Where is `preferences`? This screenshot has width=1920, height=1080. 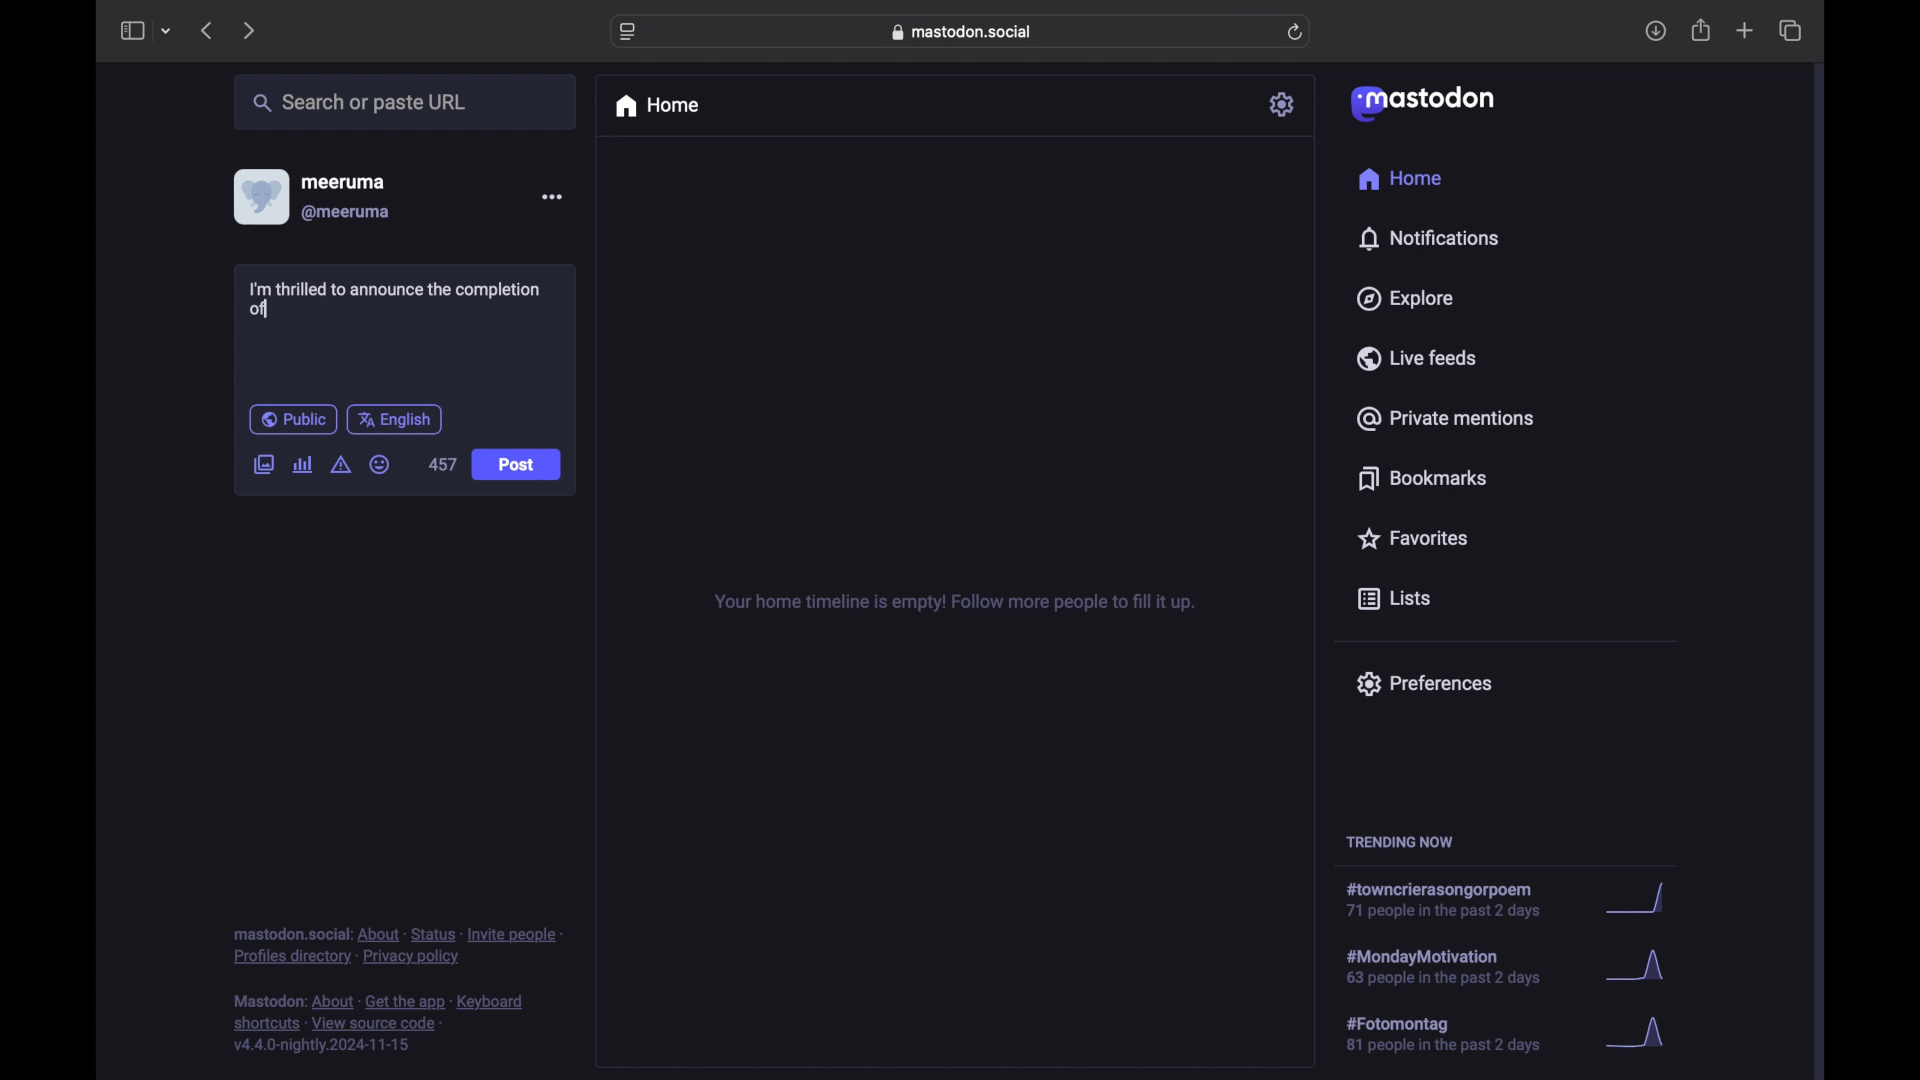 preferences is located at coordinates (1424, 684).